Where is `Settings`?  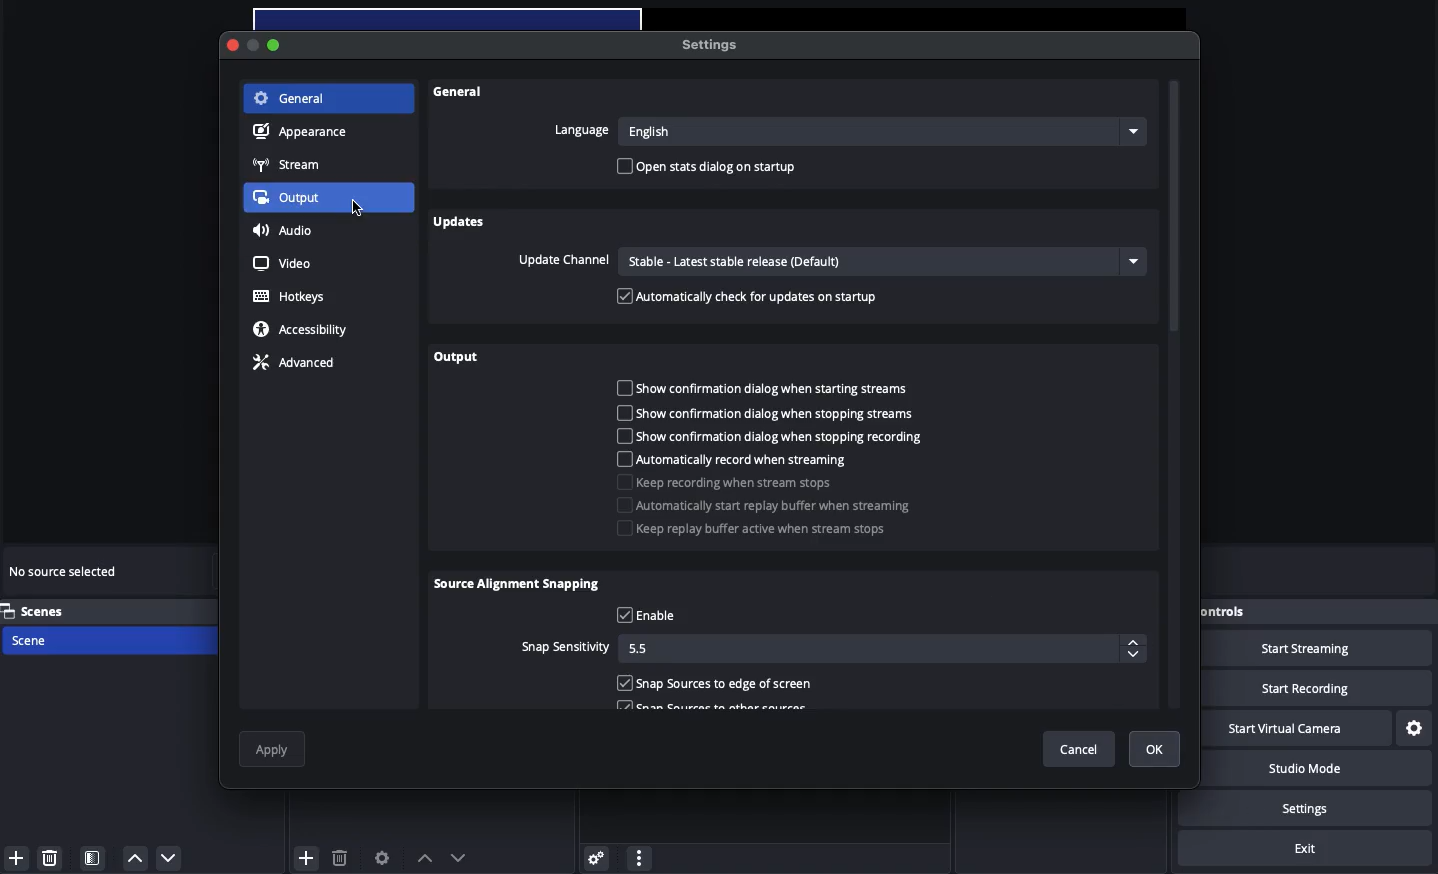
Settings is located at coordinates (713, 46).